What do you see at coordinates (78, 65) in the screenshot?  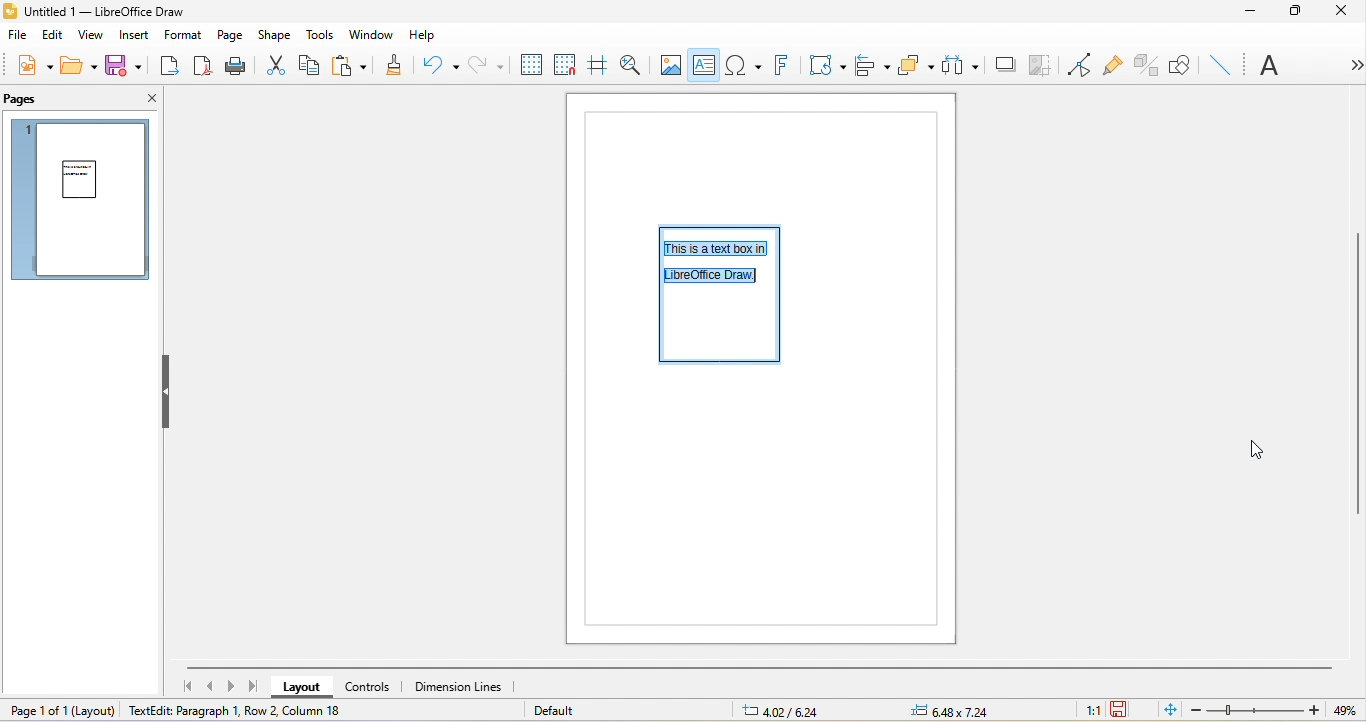 I see `open` at bounding box center [78, 65].